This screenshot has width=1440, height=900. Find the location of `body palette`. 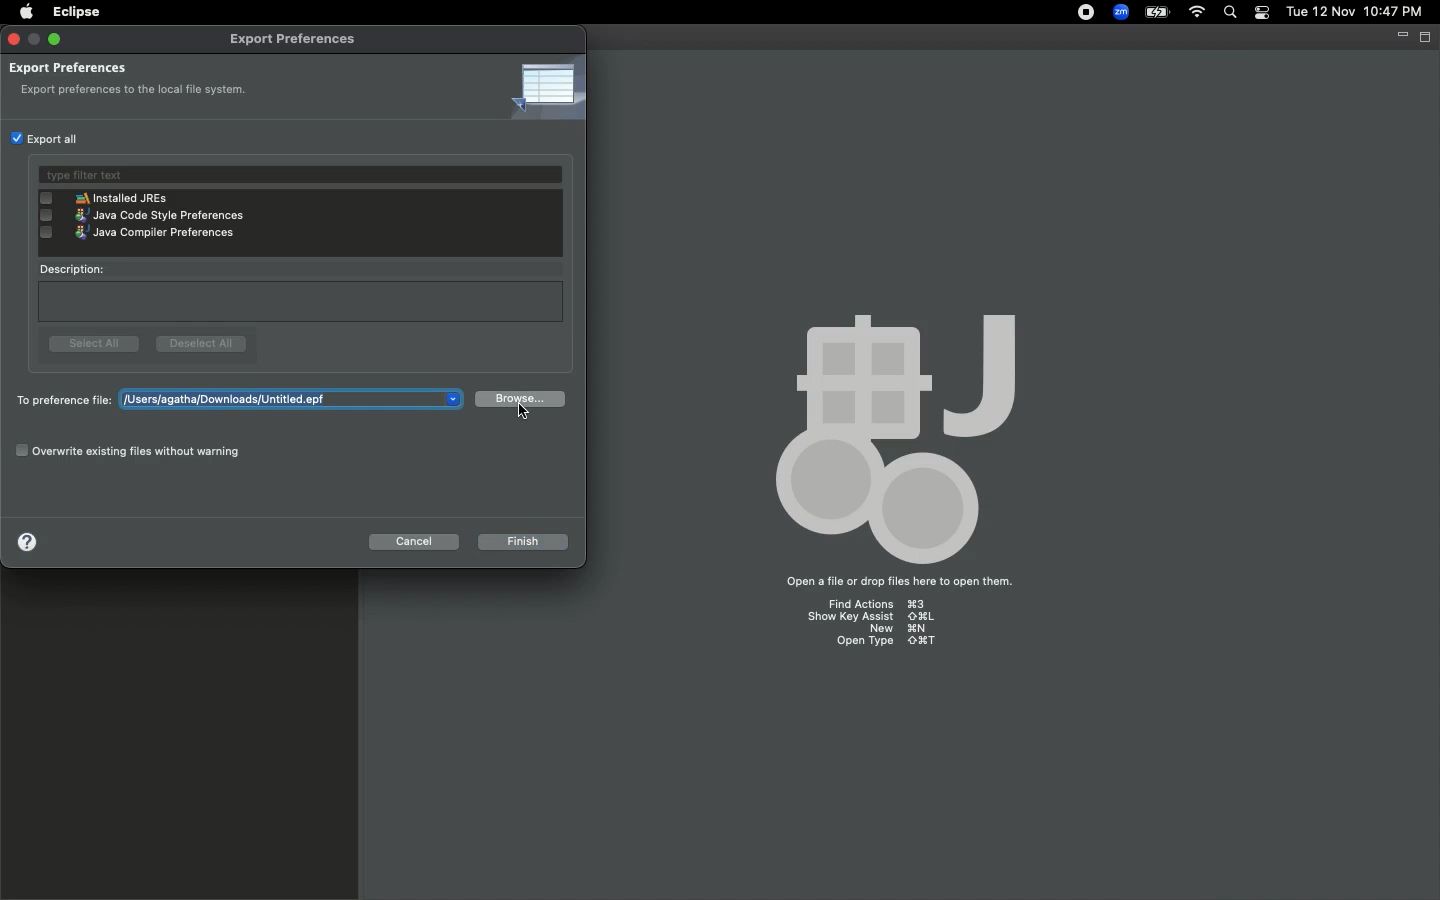

body palette is located at coordinates (891, 435).